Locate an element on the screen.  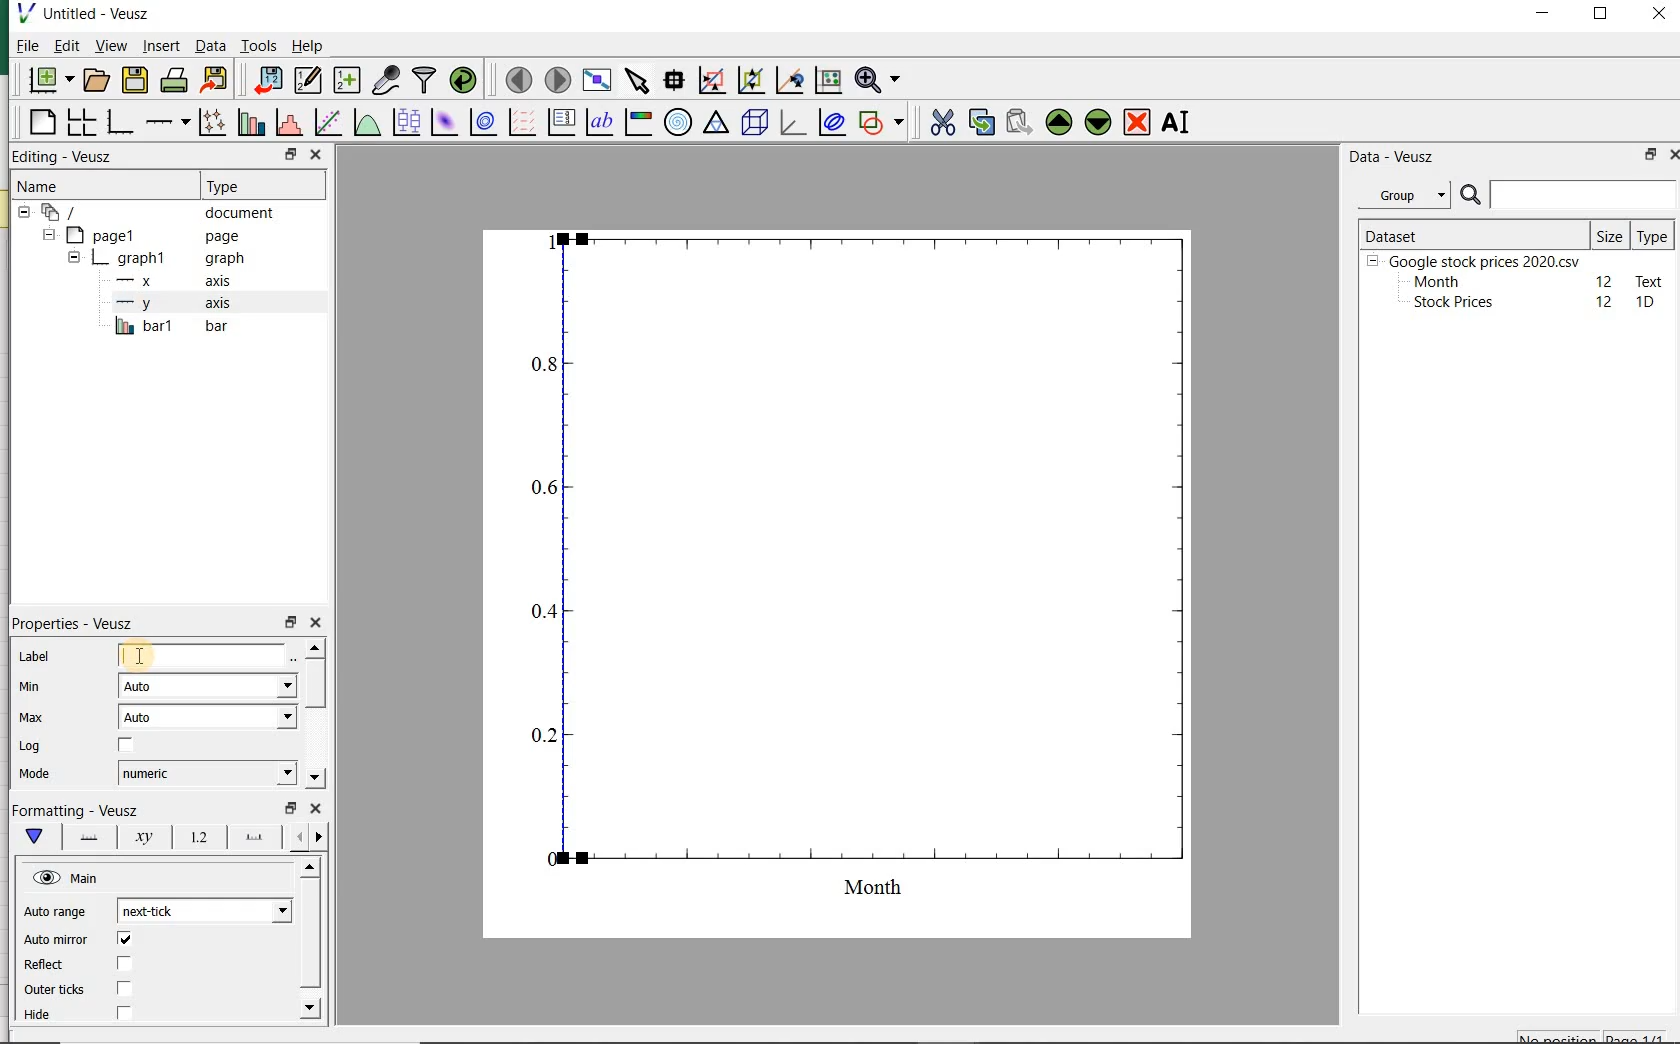
create new datasets is located at coordinates (347, 81).